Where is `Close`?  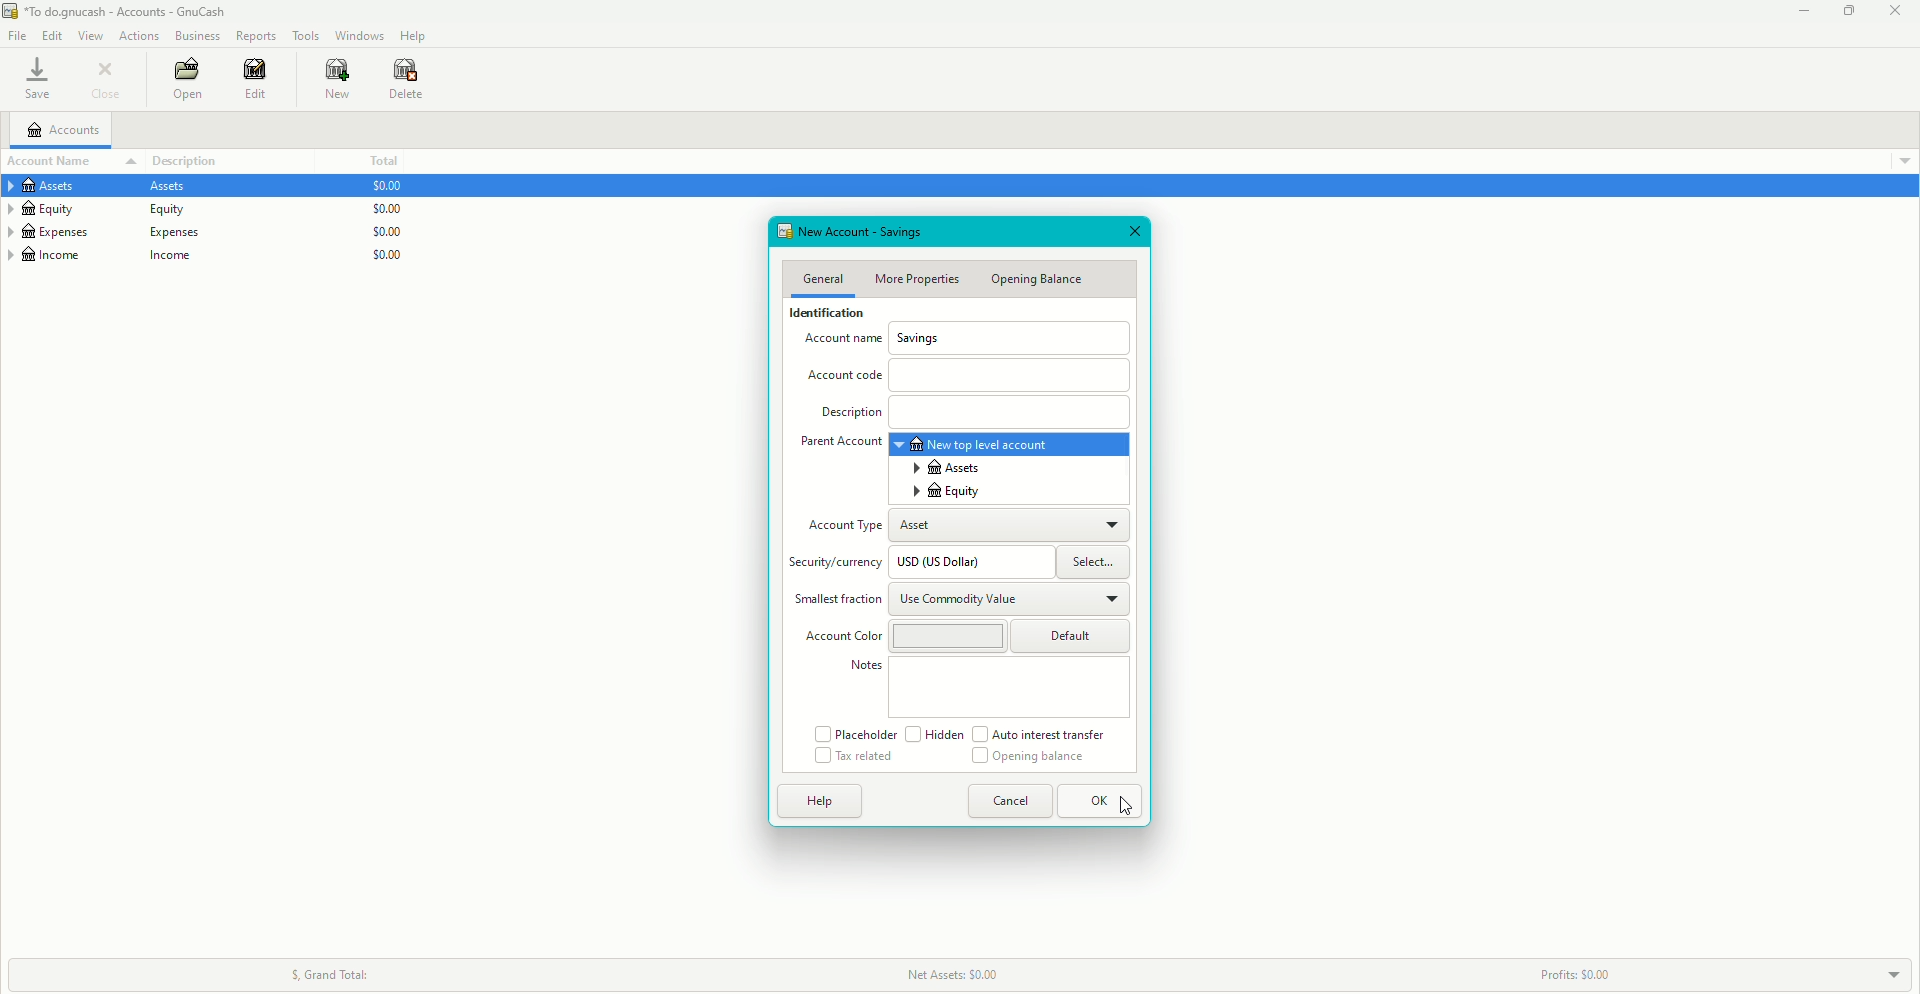
Close is located at coordinates (1136, 231).